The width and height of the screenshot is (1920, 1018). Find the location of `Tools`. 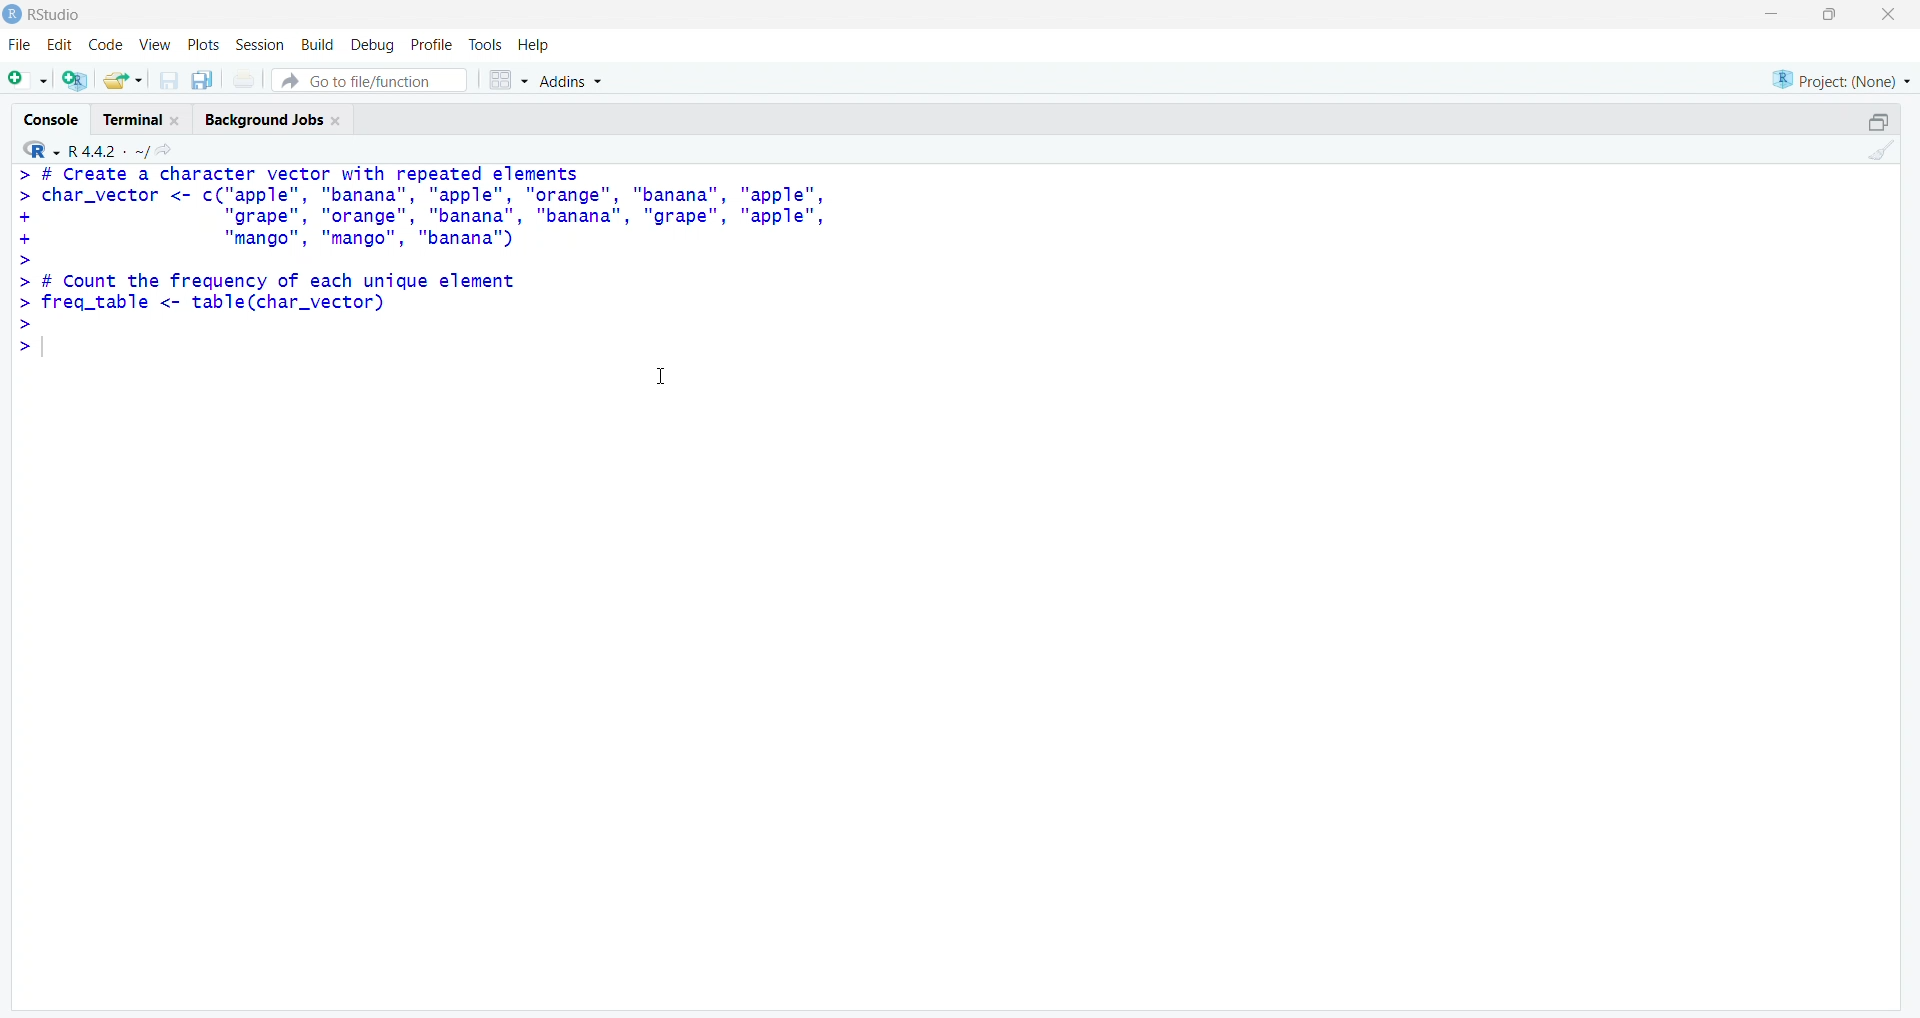

Tools is located at coordinates (485, 44).